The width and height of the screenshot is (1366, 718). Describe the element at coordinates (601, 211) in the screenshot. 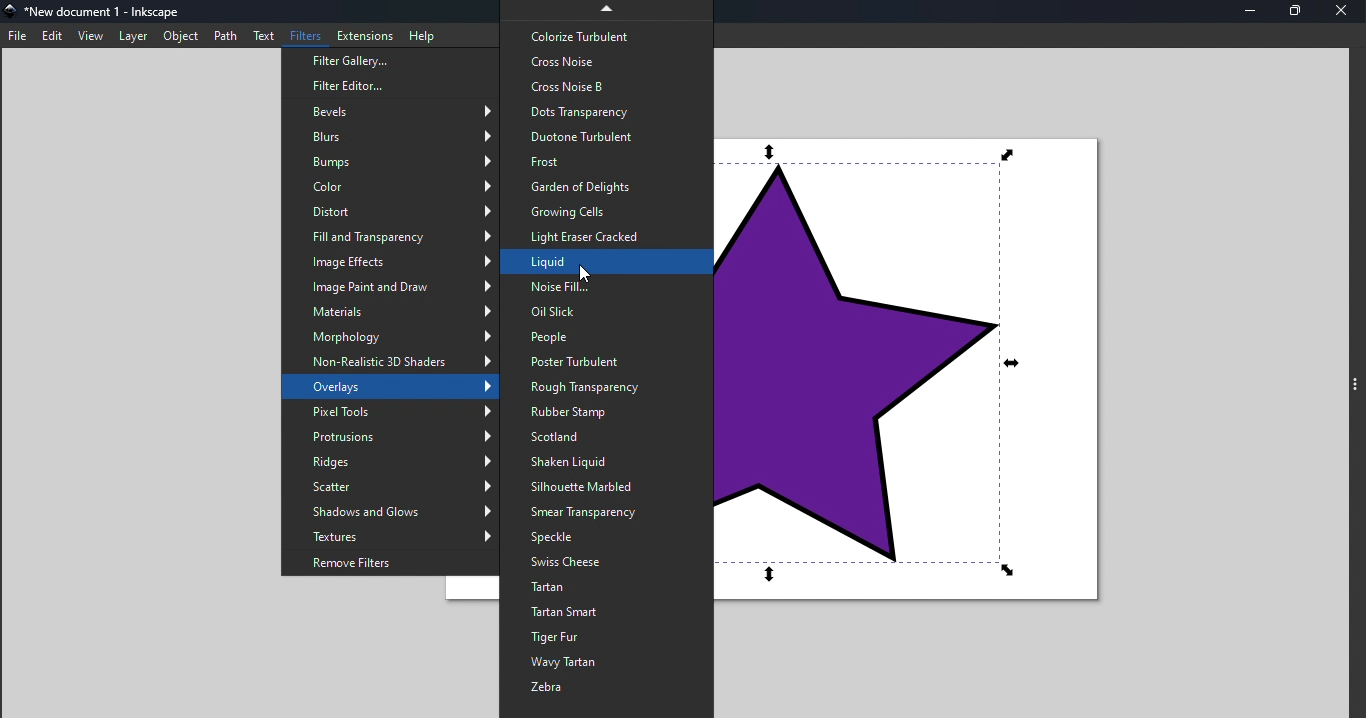

I see `Growing cells` at that location.